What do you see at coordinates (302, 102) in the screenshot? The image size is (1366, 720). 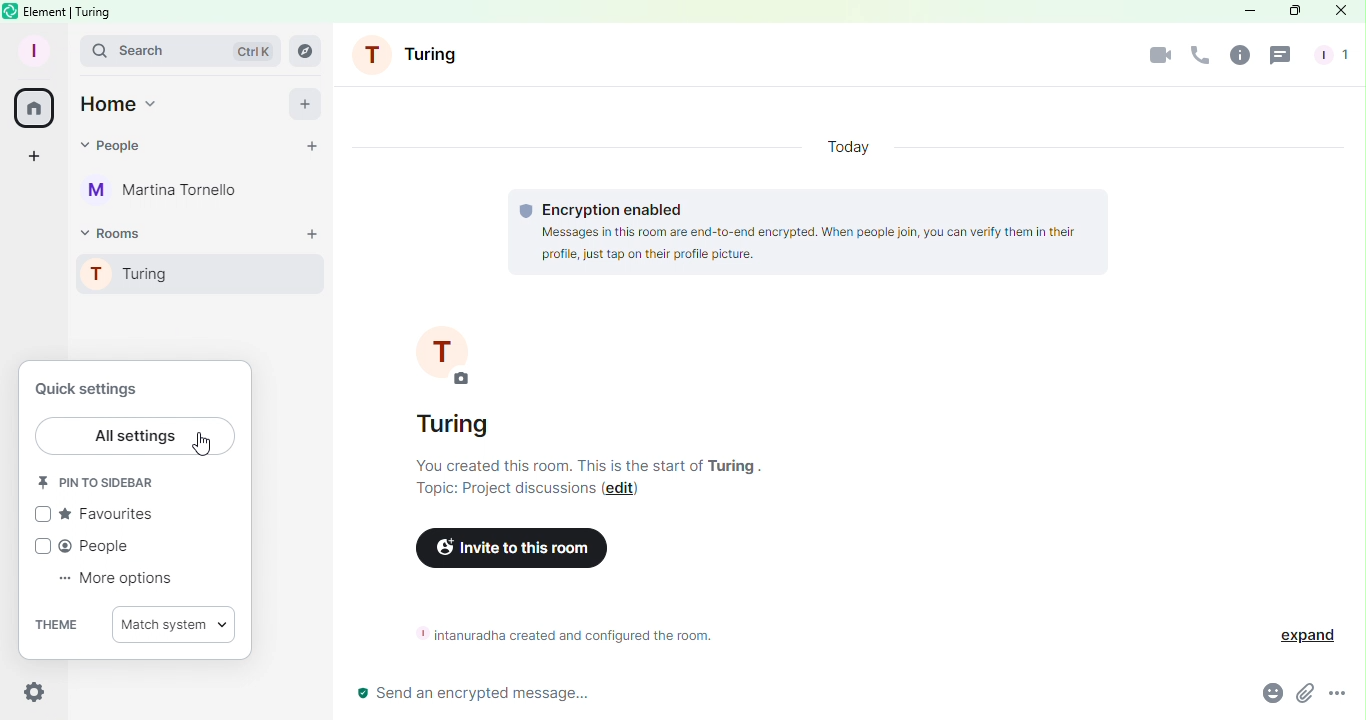 I see `add` at bounding box center [302, 102].